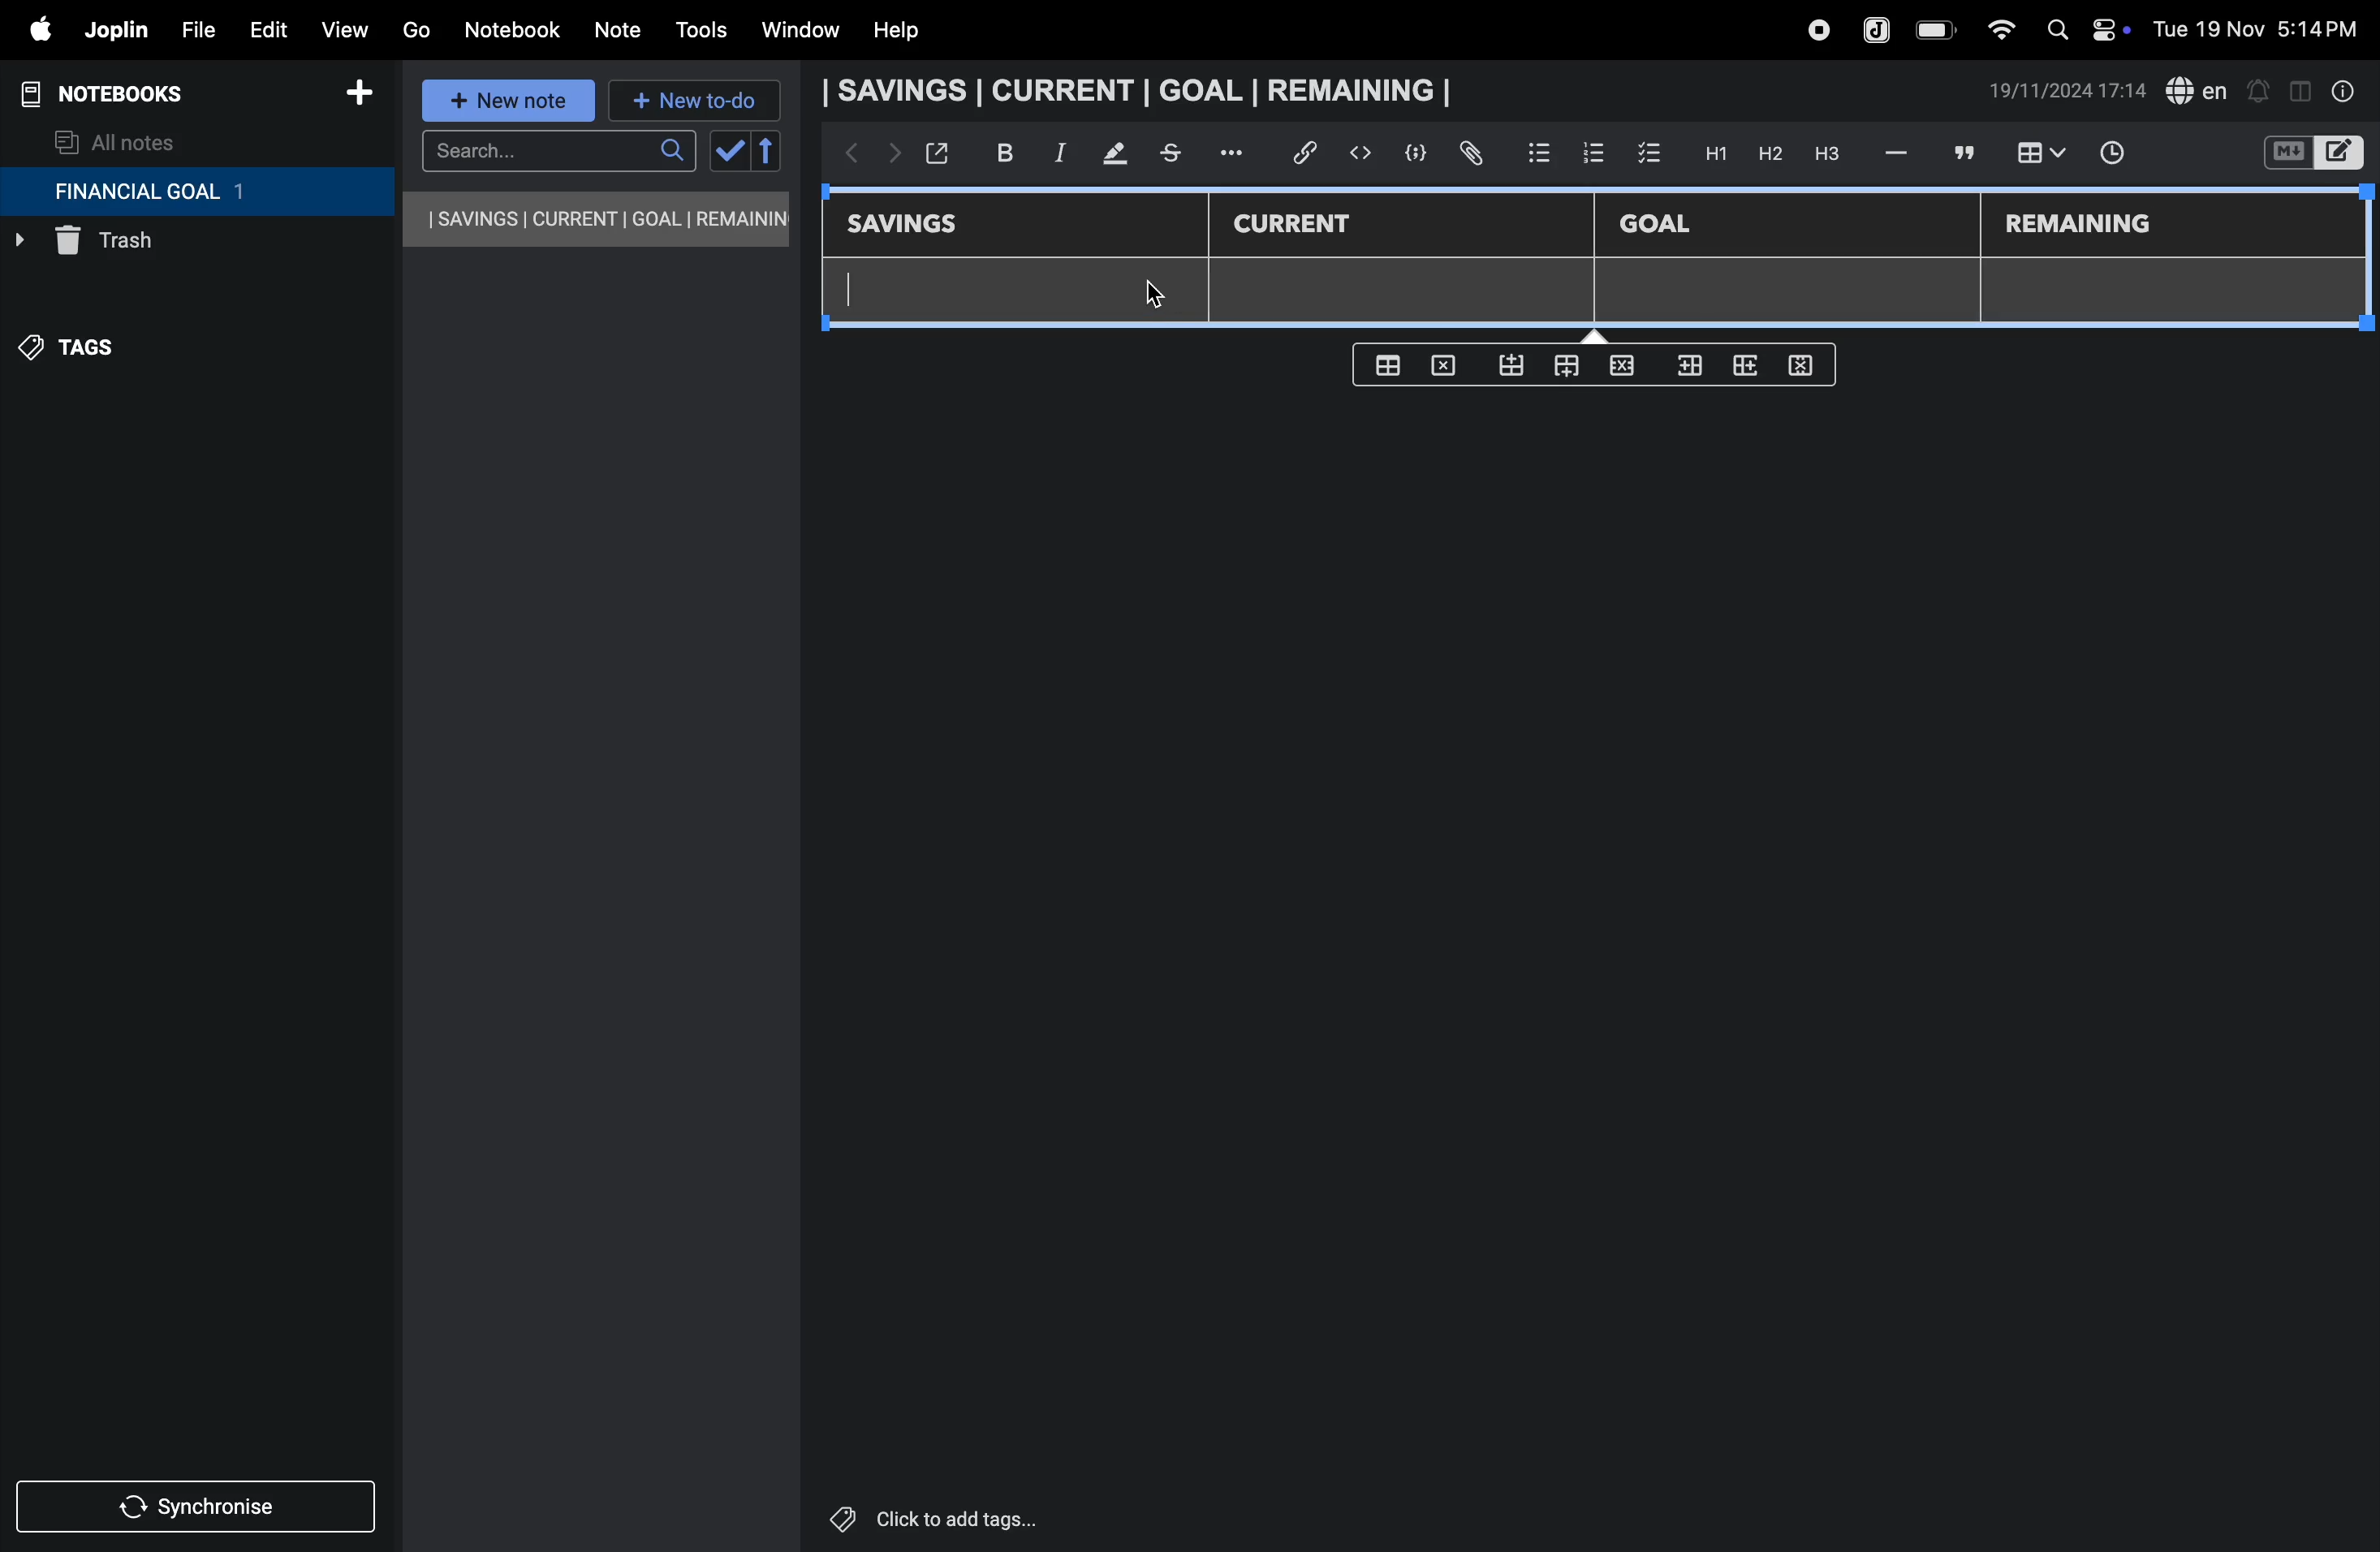  Describe the element at coordinates (698, 30) in the screenshot. I see `tools` at that location.